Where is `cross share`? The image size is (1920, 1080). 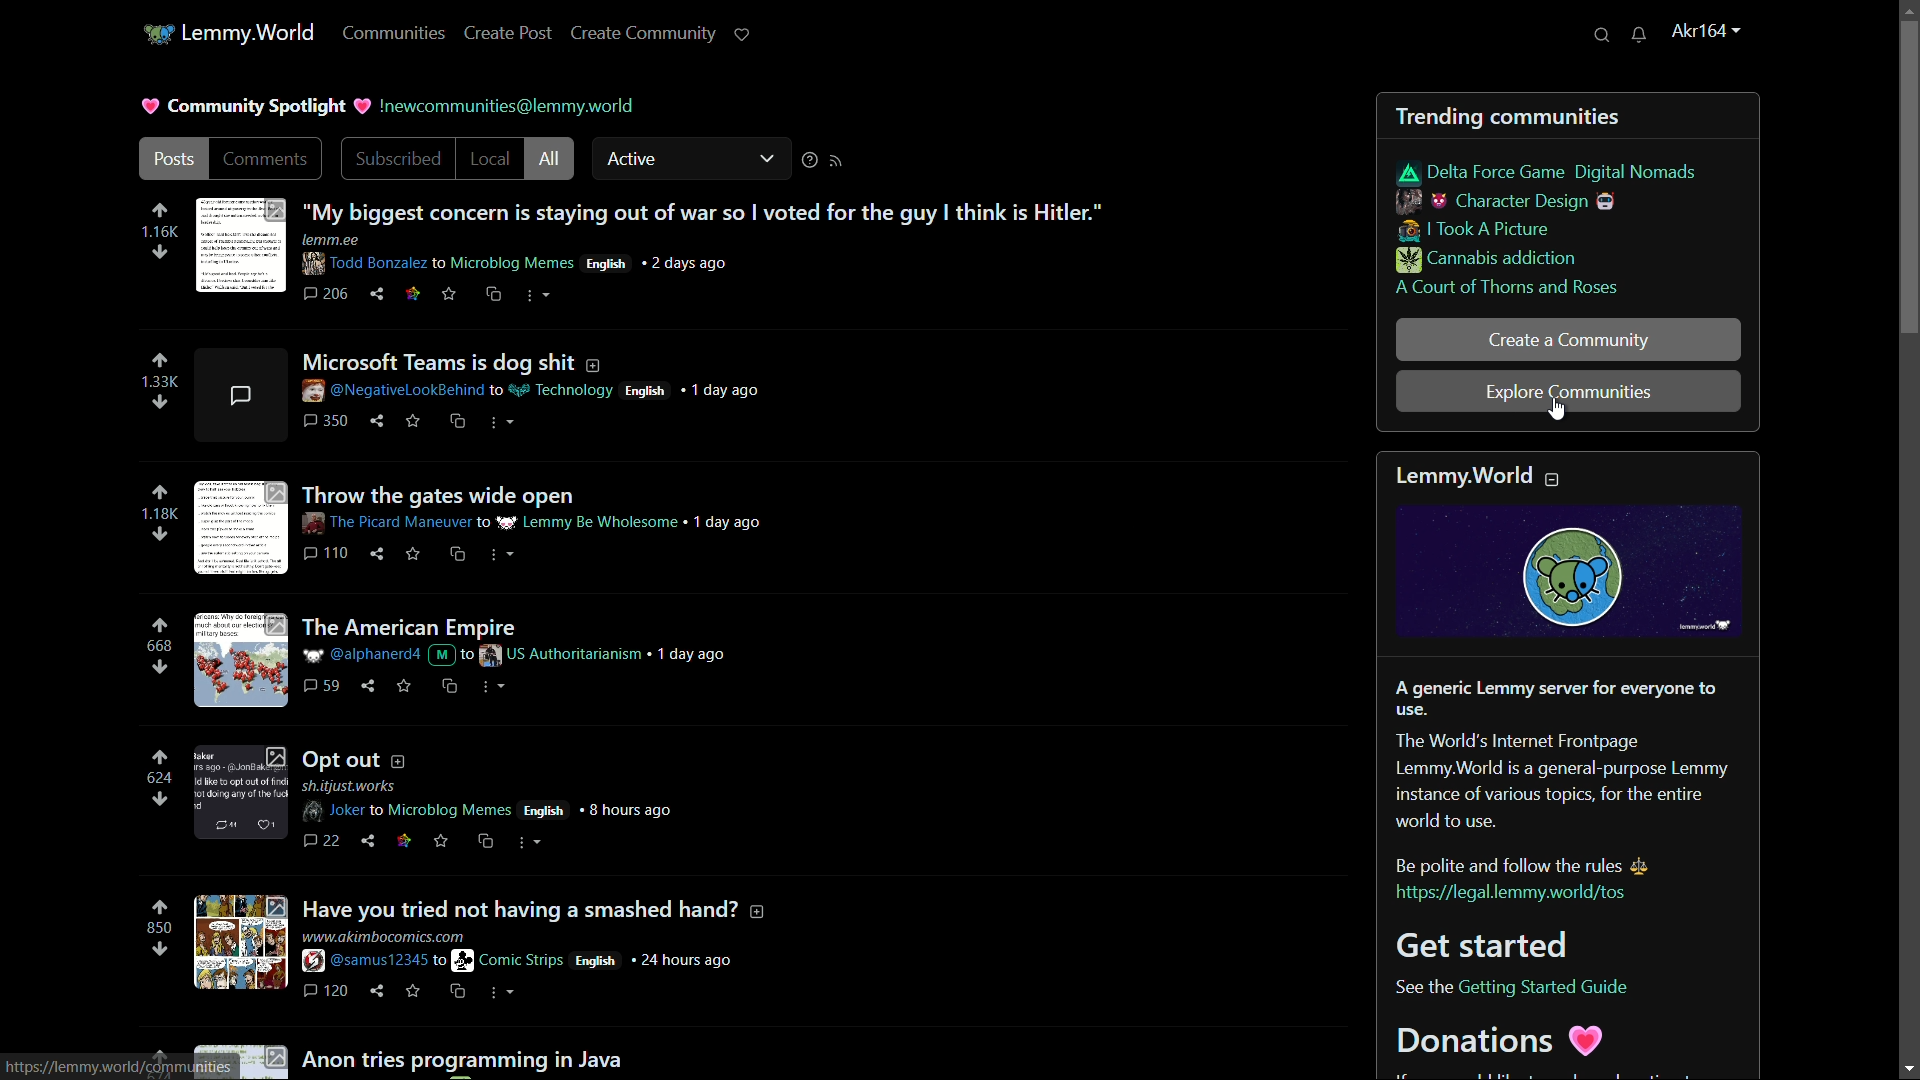 cross share is located at coordinates (461, 421).